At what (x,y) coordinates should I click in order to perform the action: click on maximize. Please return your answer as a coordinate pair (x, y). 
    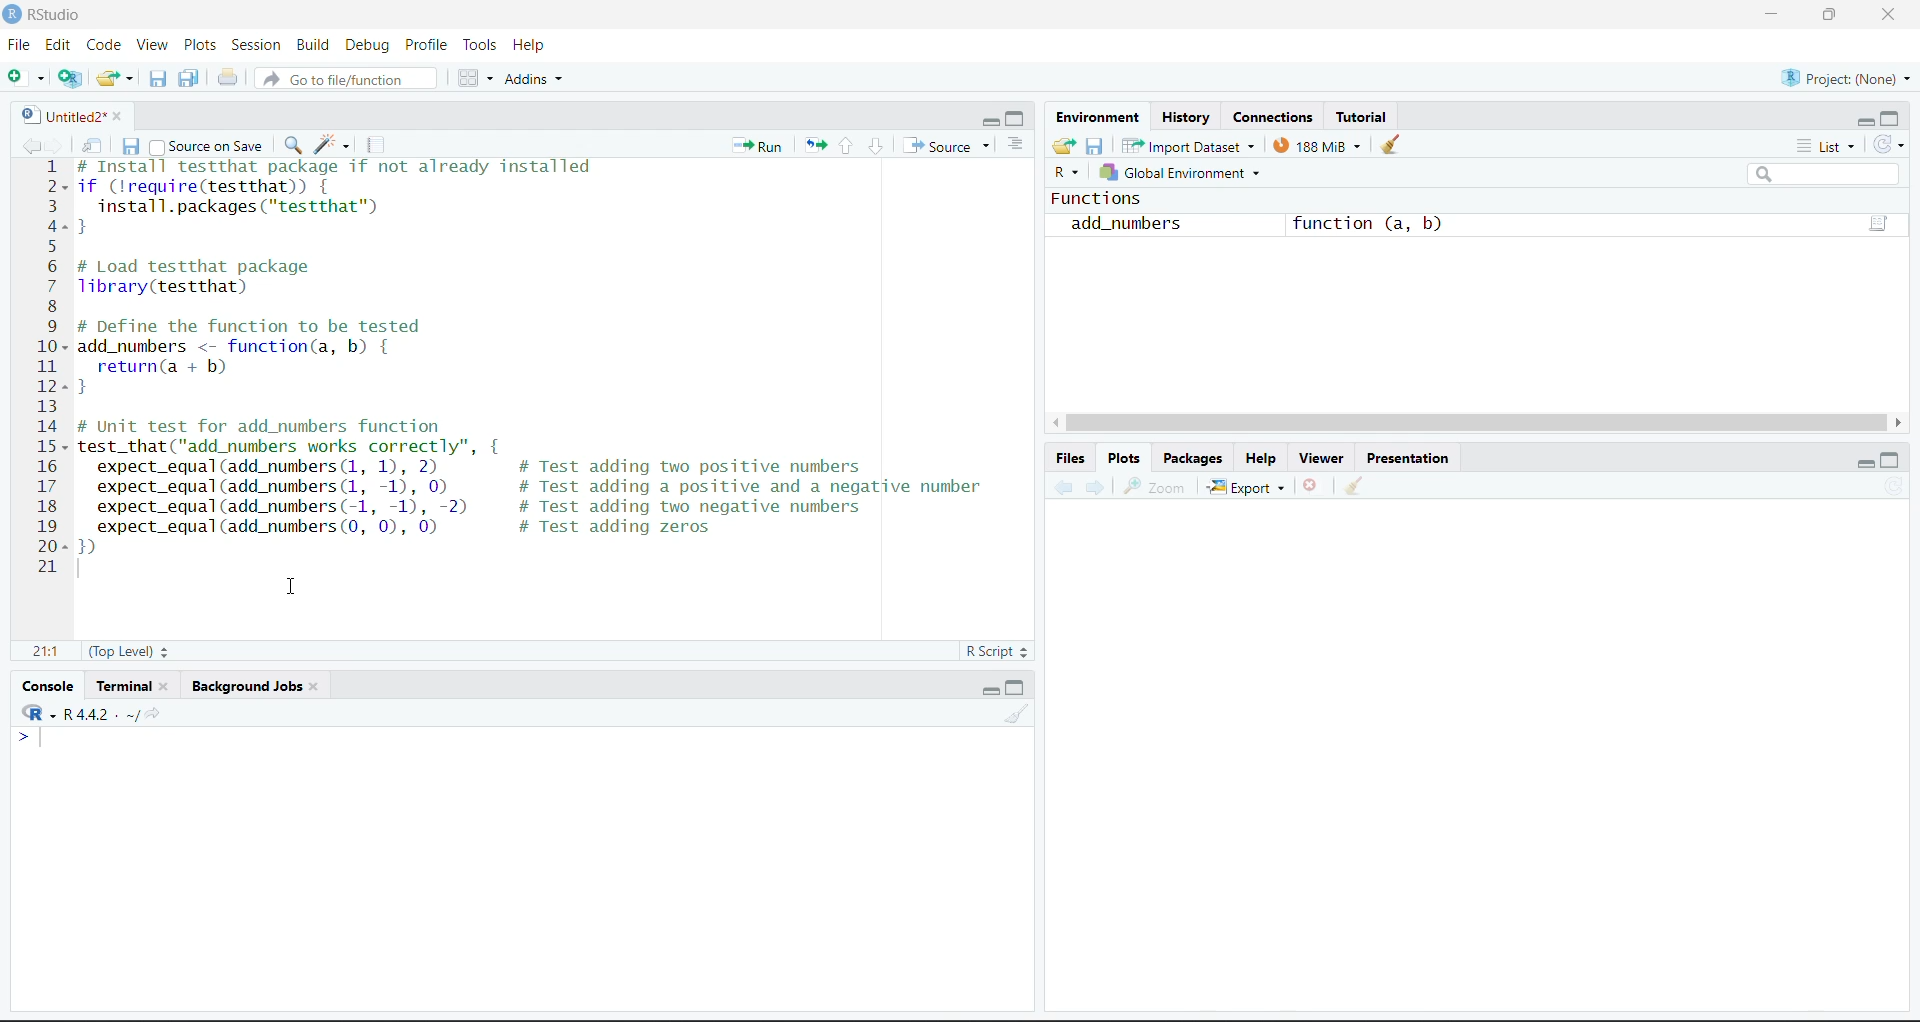
    Looking at the image, I should click on (1015, 688).